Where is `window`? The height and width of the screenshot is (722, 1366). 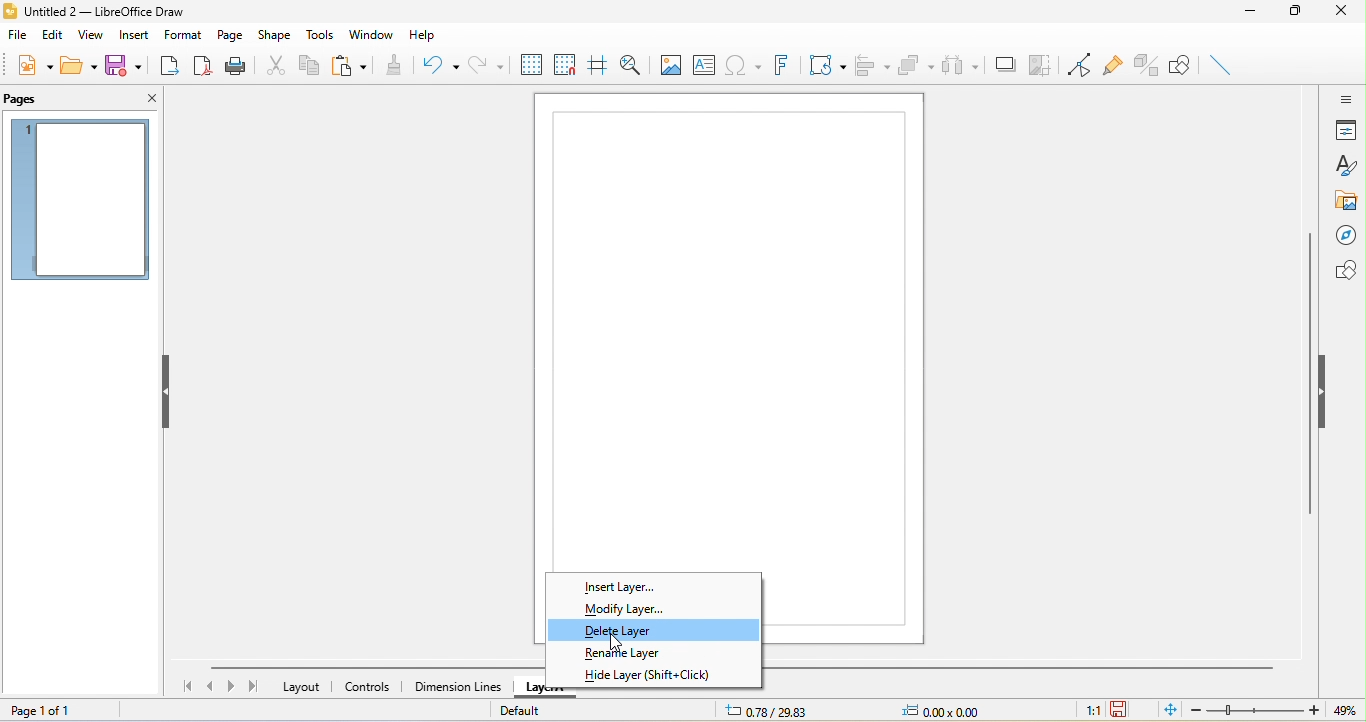 window is located at coordinates (373, 34).